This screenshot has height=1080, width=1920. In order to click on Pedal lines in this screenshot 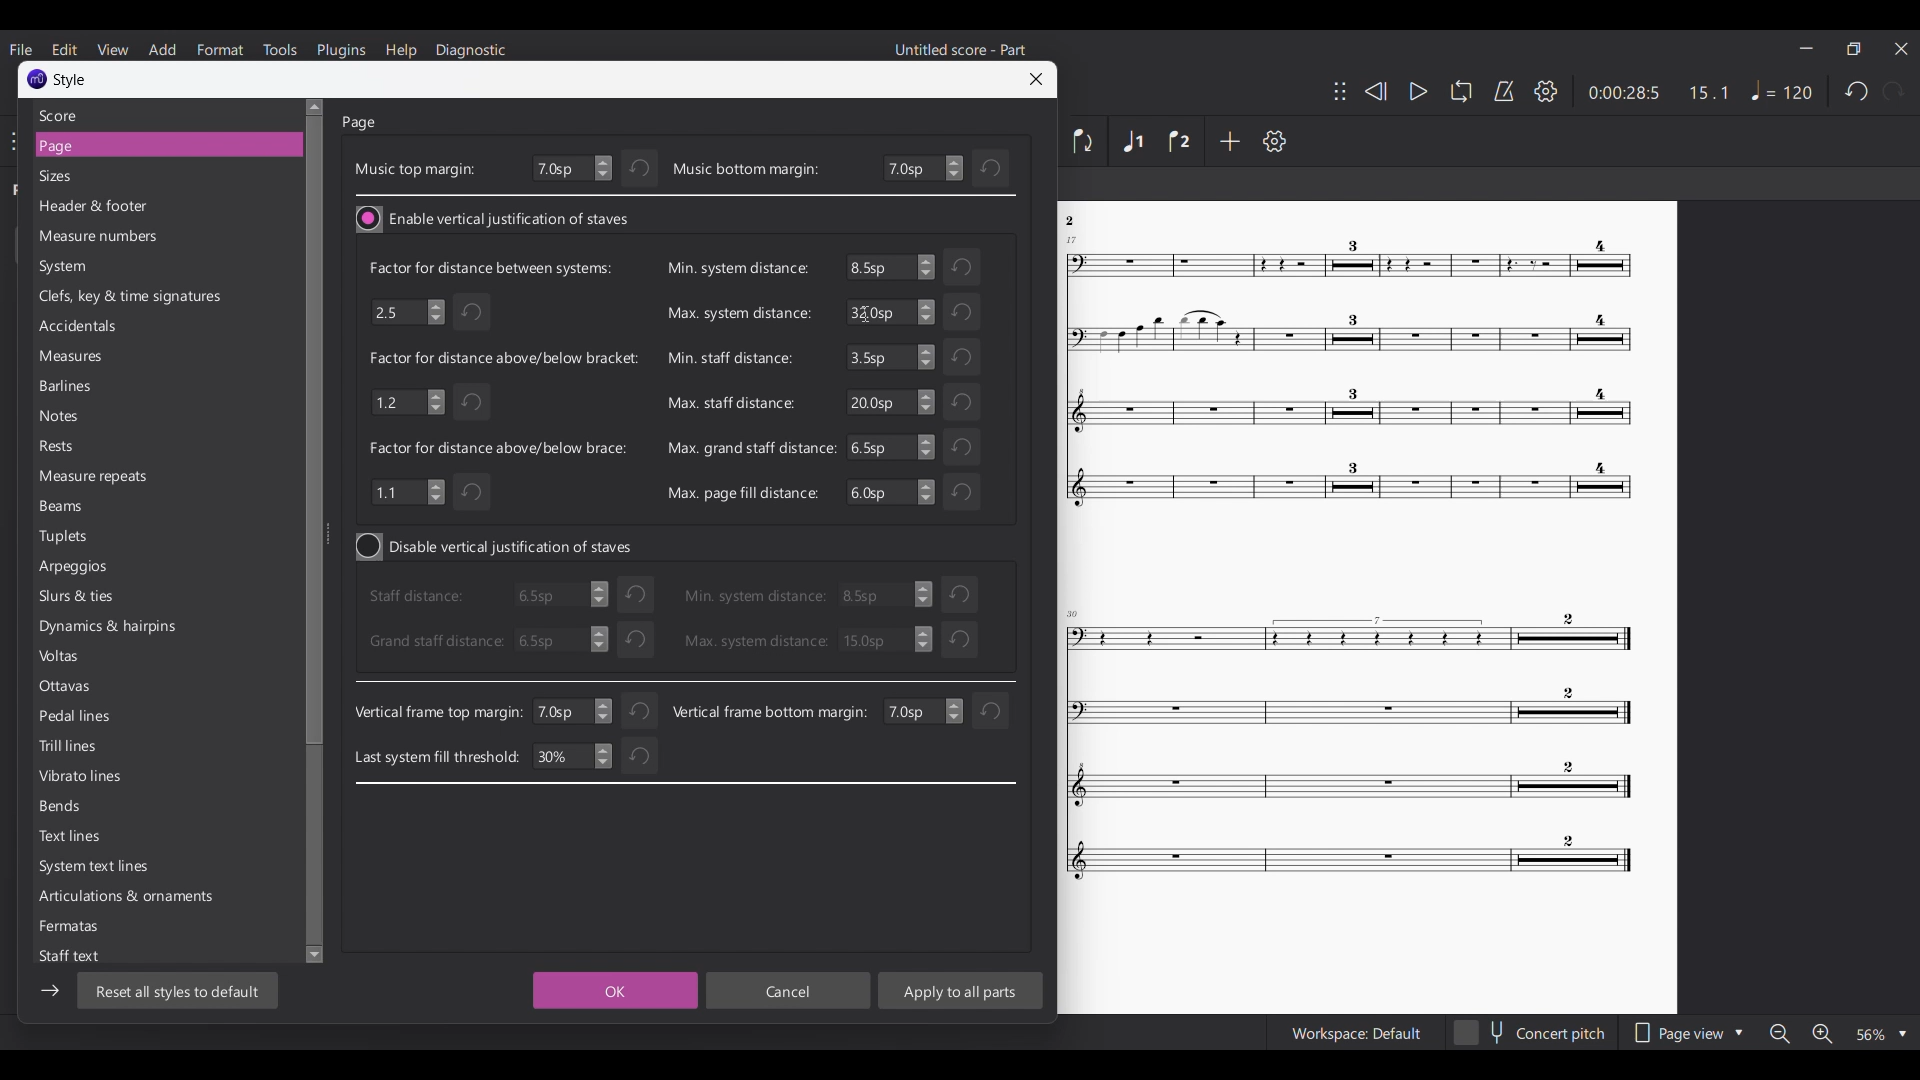, I will do `click(105, 717)`.